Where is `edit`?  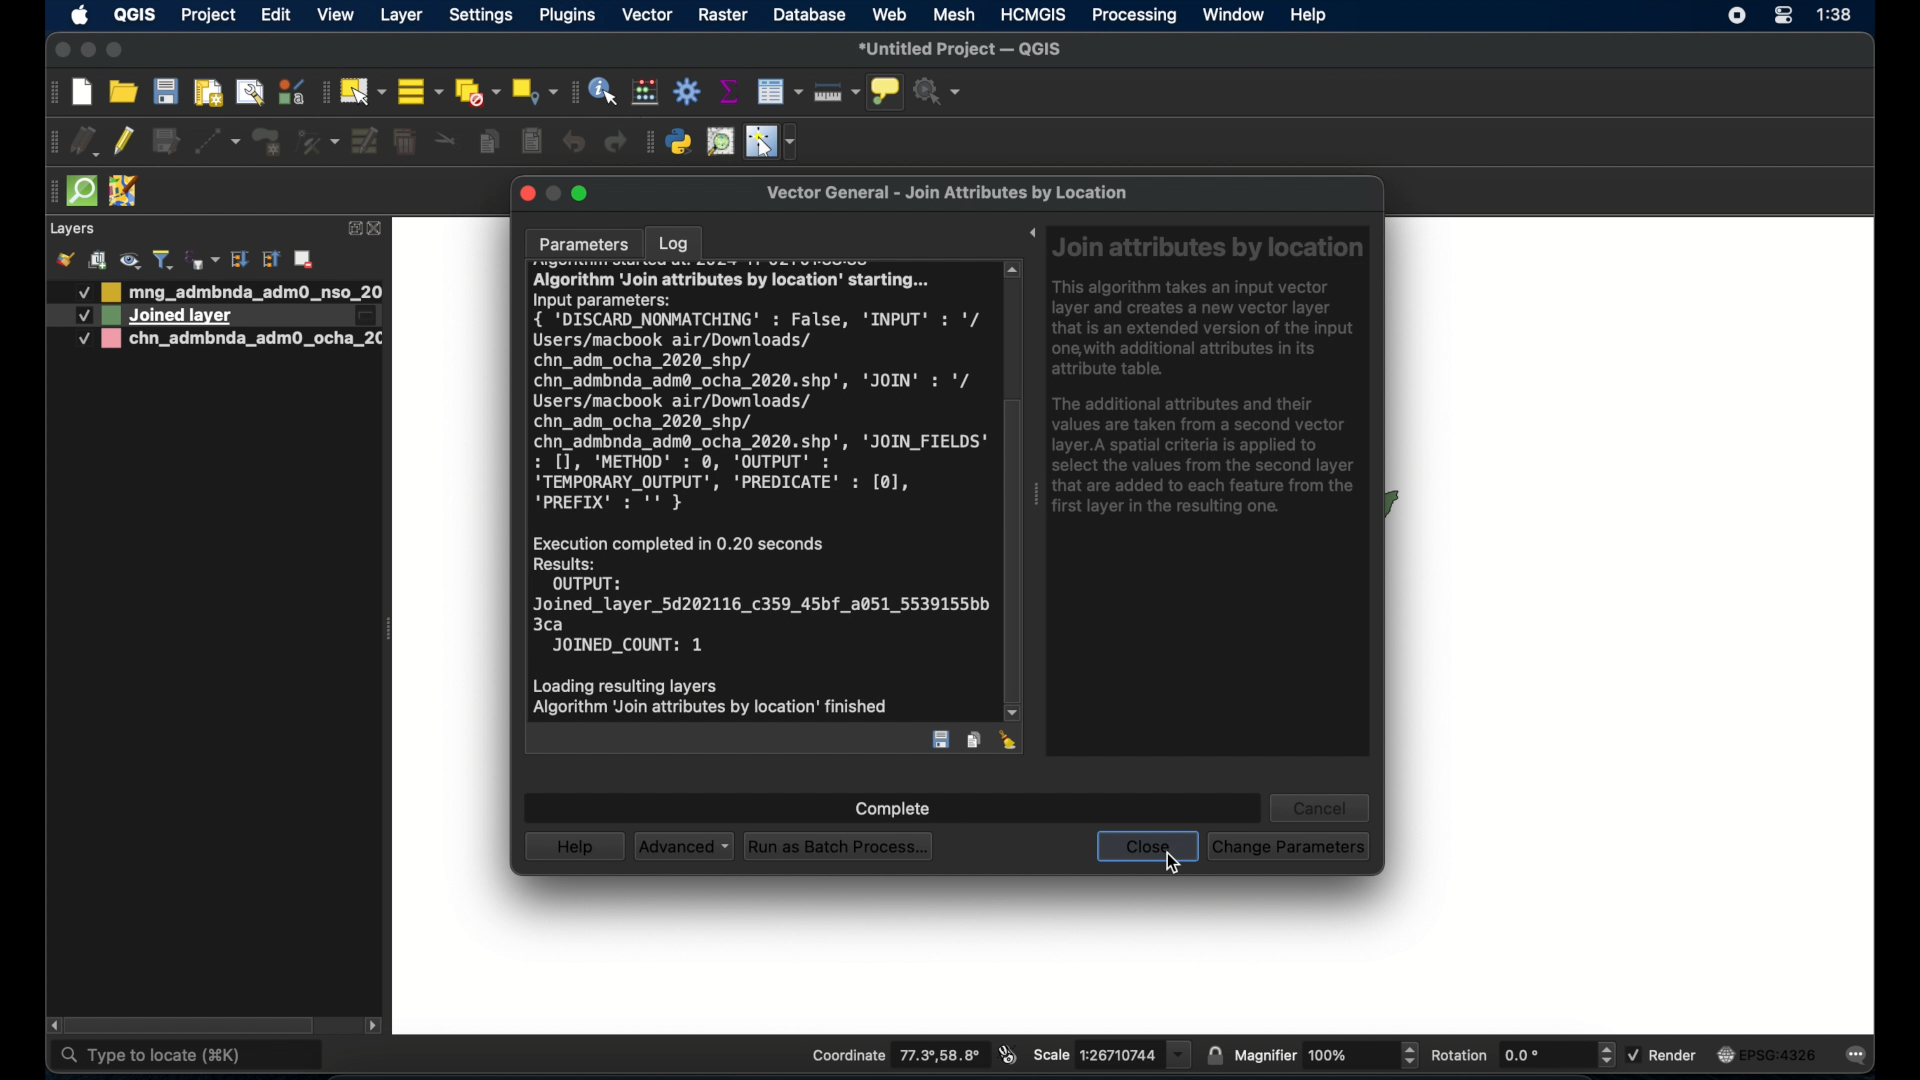
edit is located at coordinates (275, 14).